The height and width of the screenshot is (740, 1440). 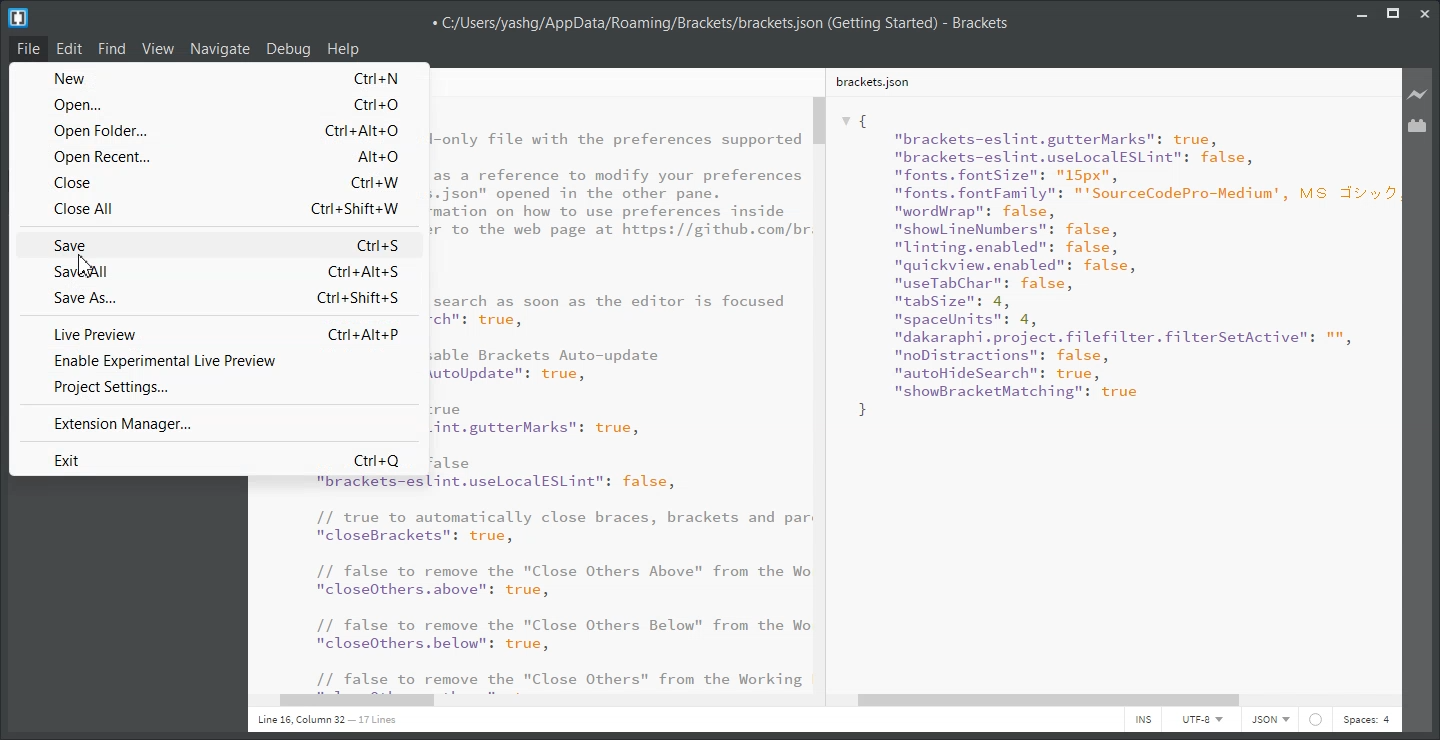 I want to click on Close   Ctrl+W, so click(x=218, y=183).